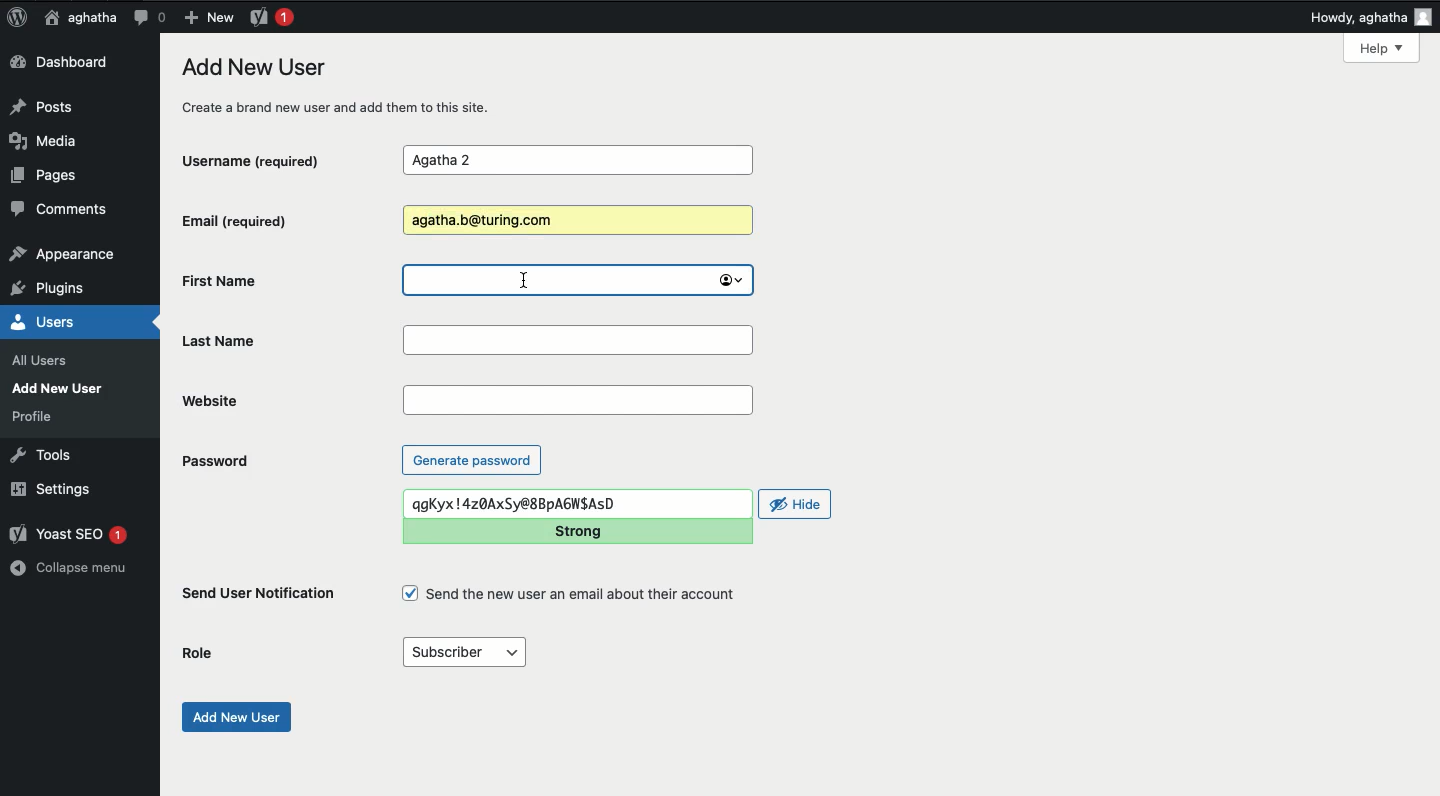 This screenshot has height=796, width=1440. What do you see at coordinates (270, 16) in the screenshot?
I see `Yoast` at bounding box center [270, 16].